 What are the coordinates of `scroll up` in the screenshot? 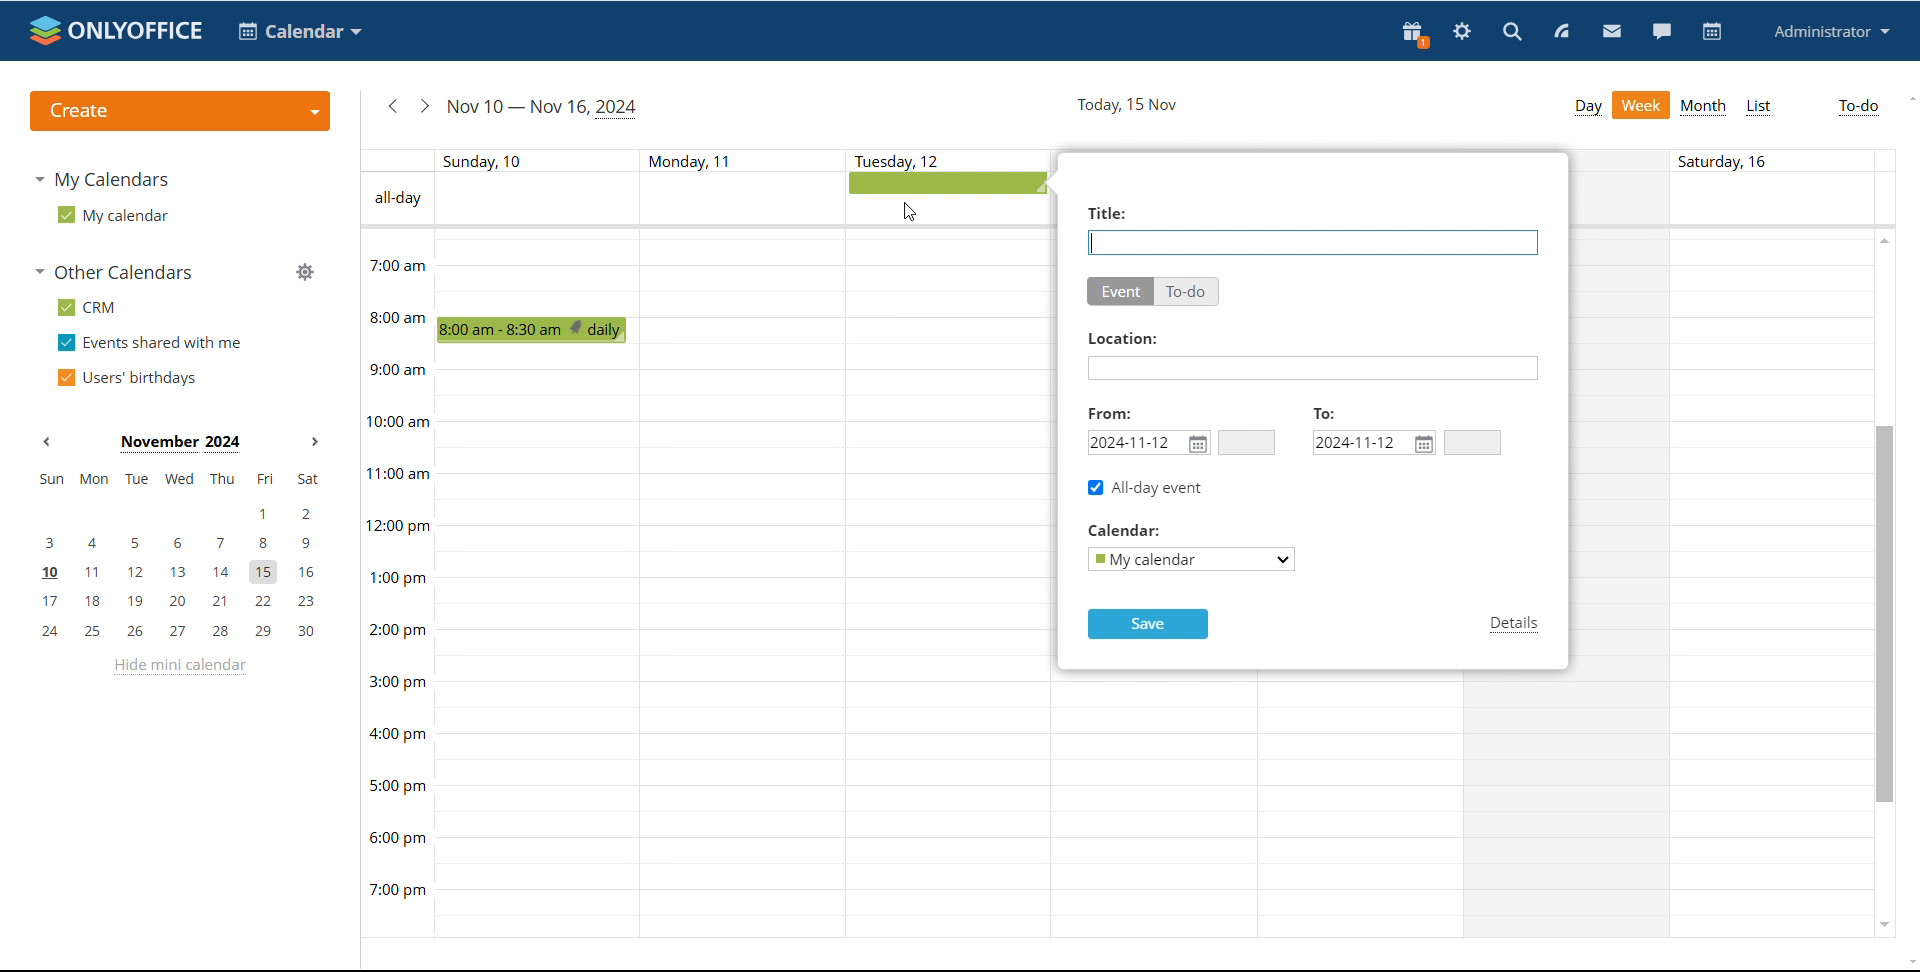 It's located at (1908, 97).